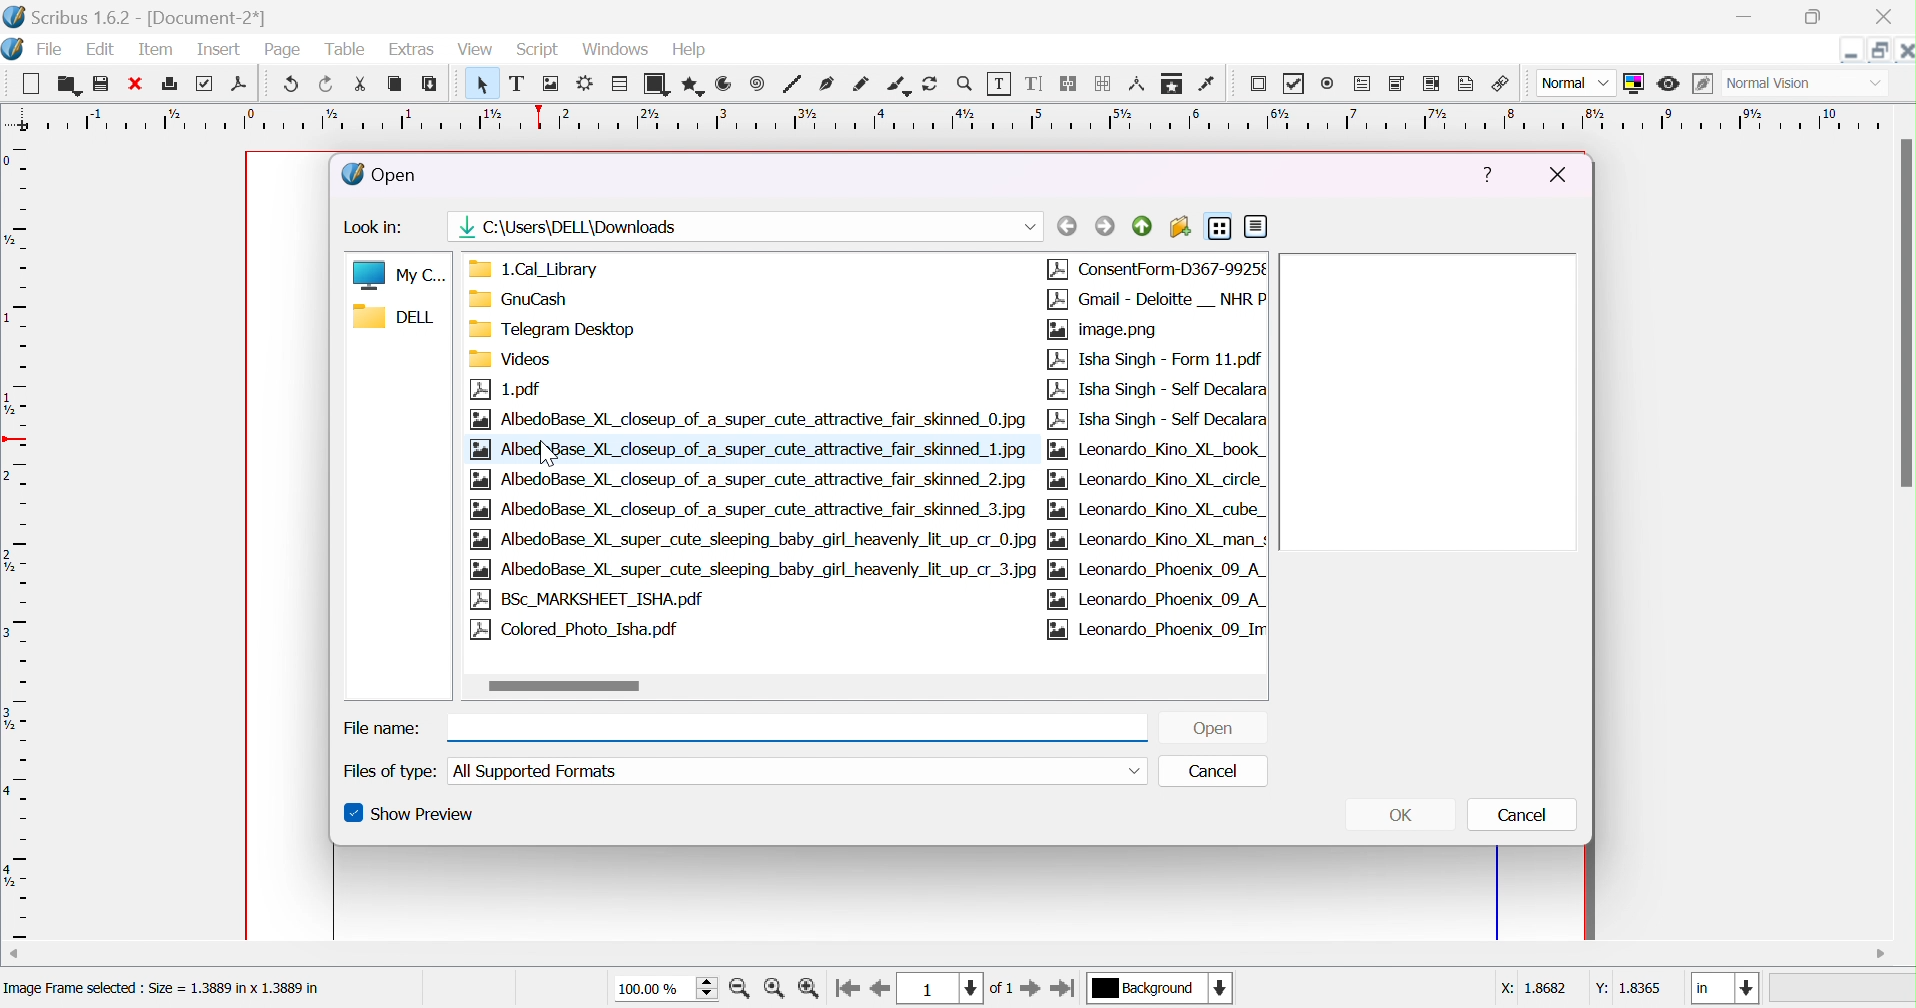 The image size is (1916, 1008). What do you see at coordinates (382, 727) in the screenshot?
I see `file name:` at bounding box center [382, 727].